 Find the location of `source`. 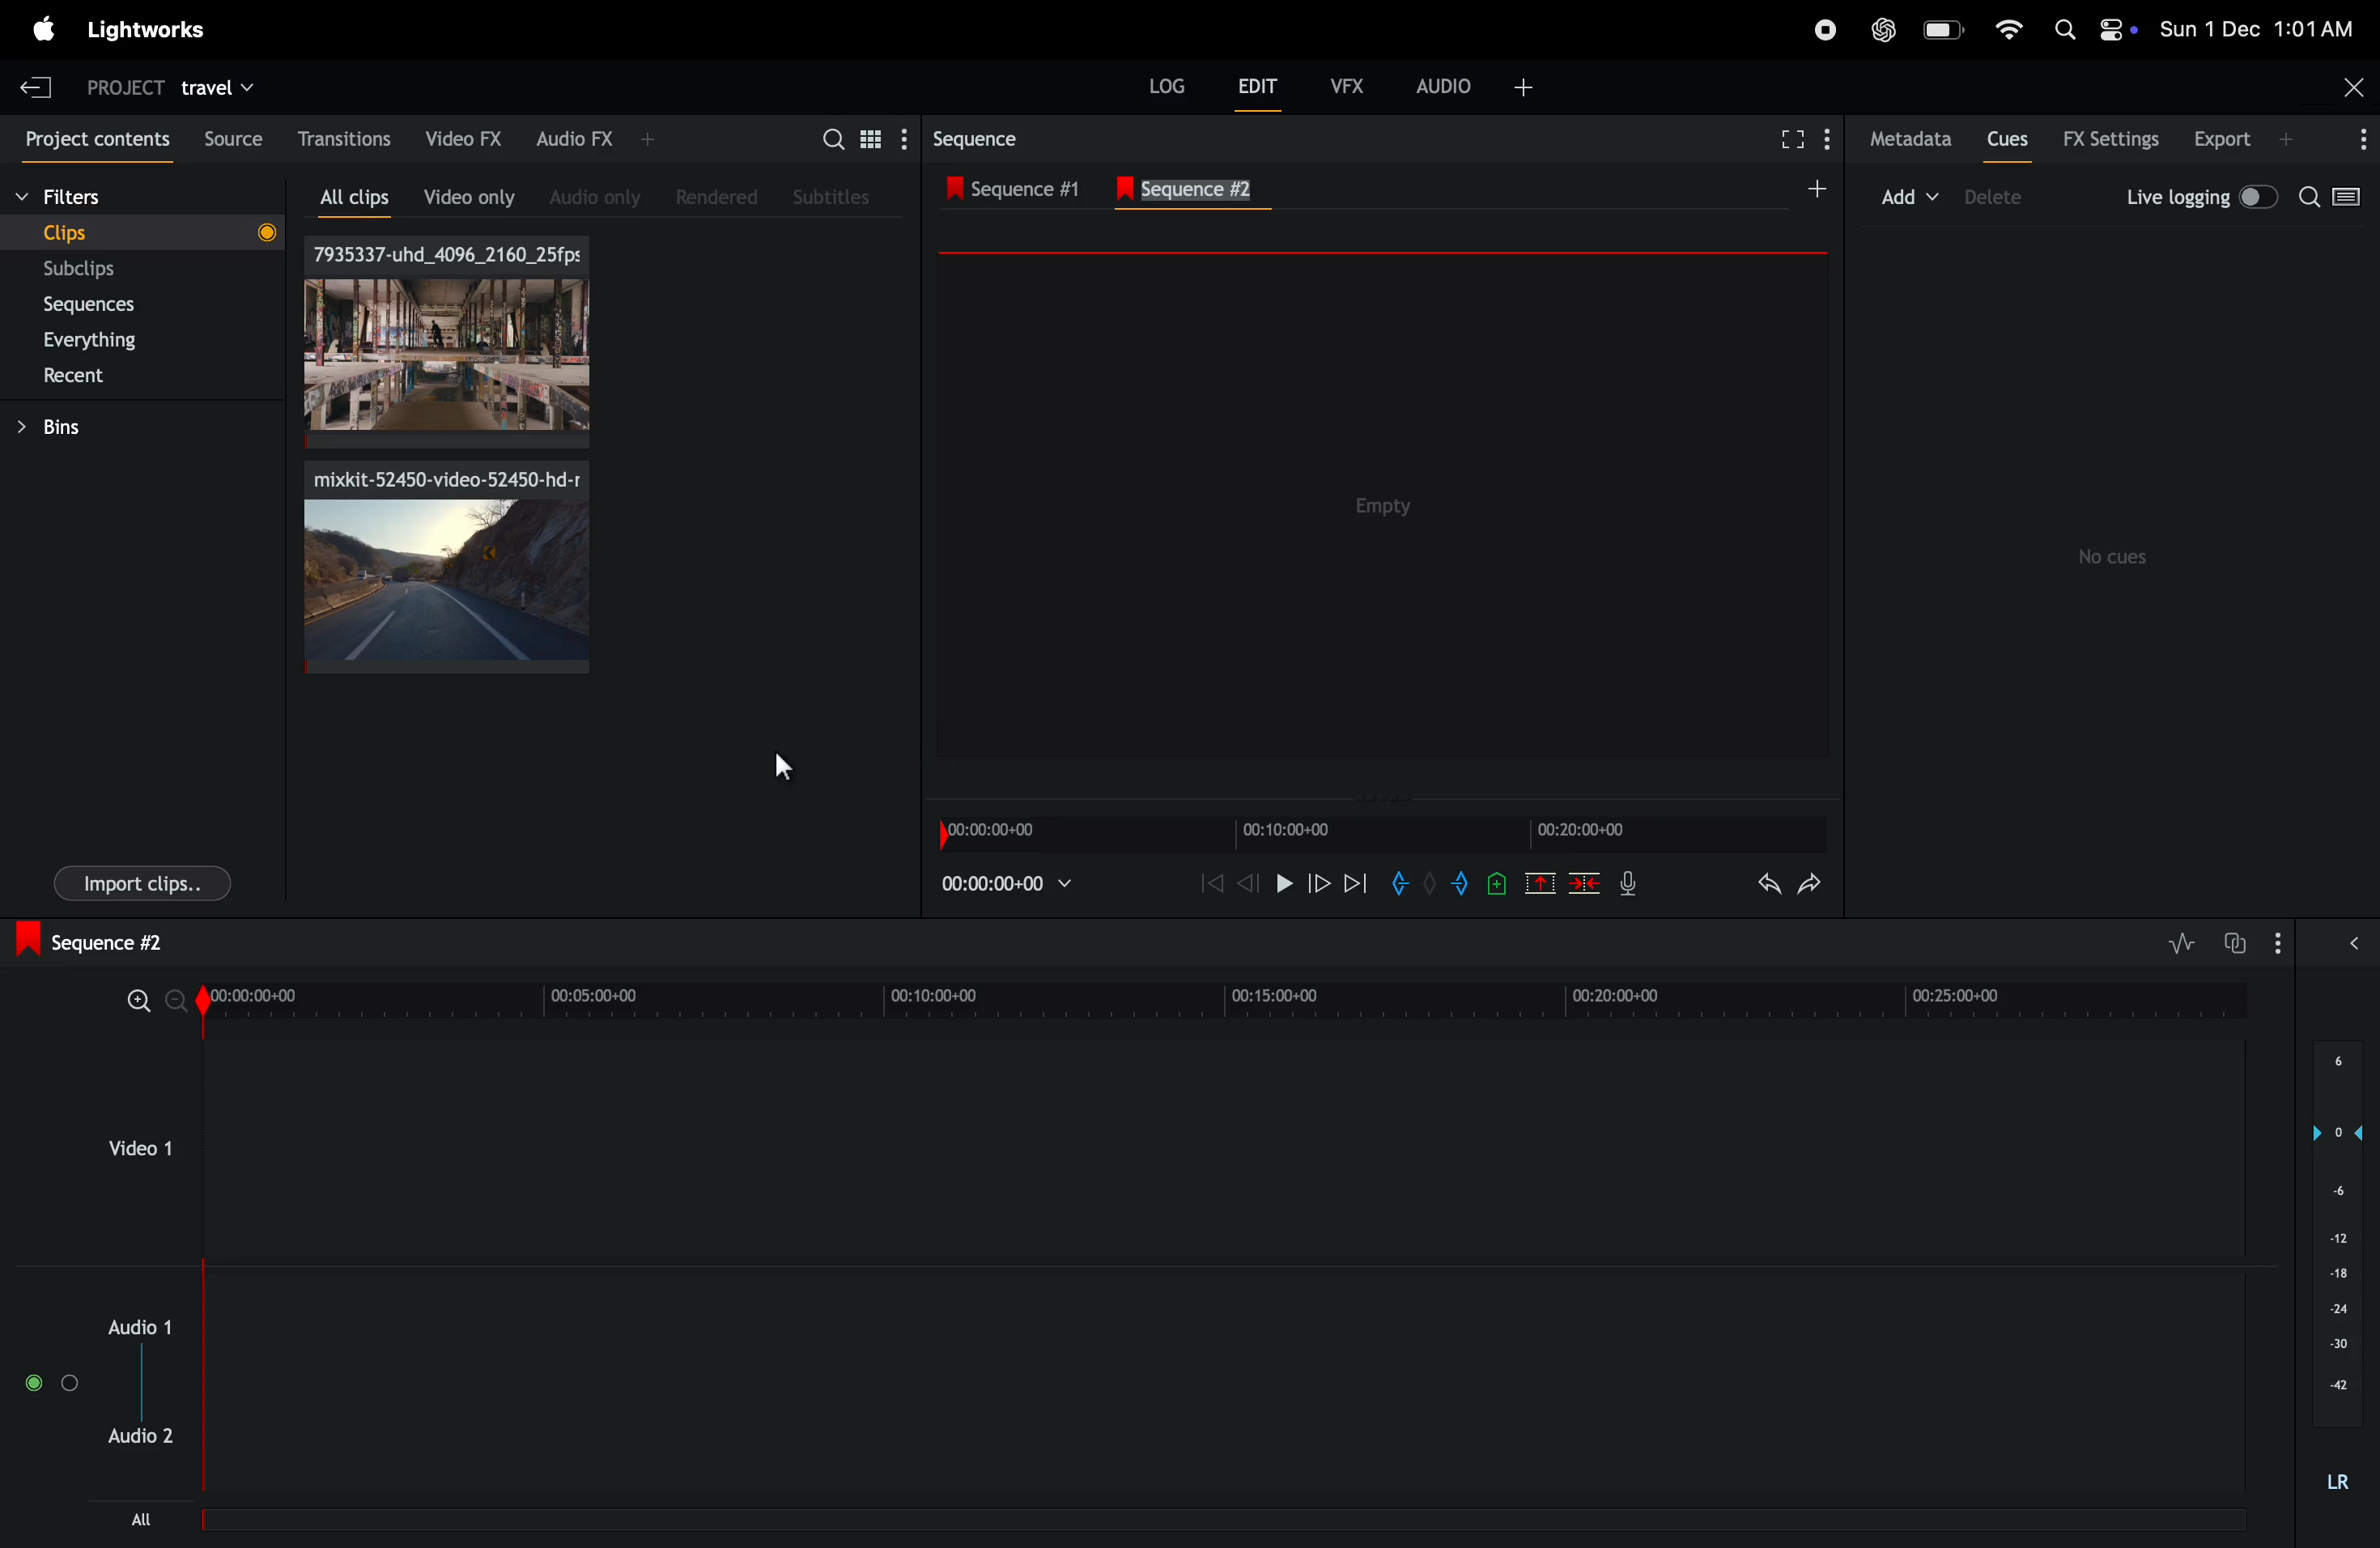

source is located at coordinates (230, 137).